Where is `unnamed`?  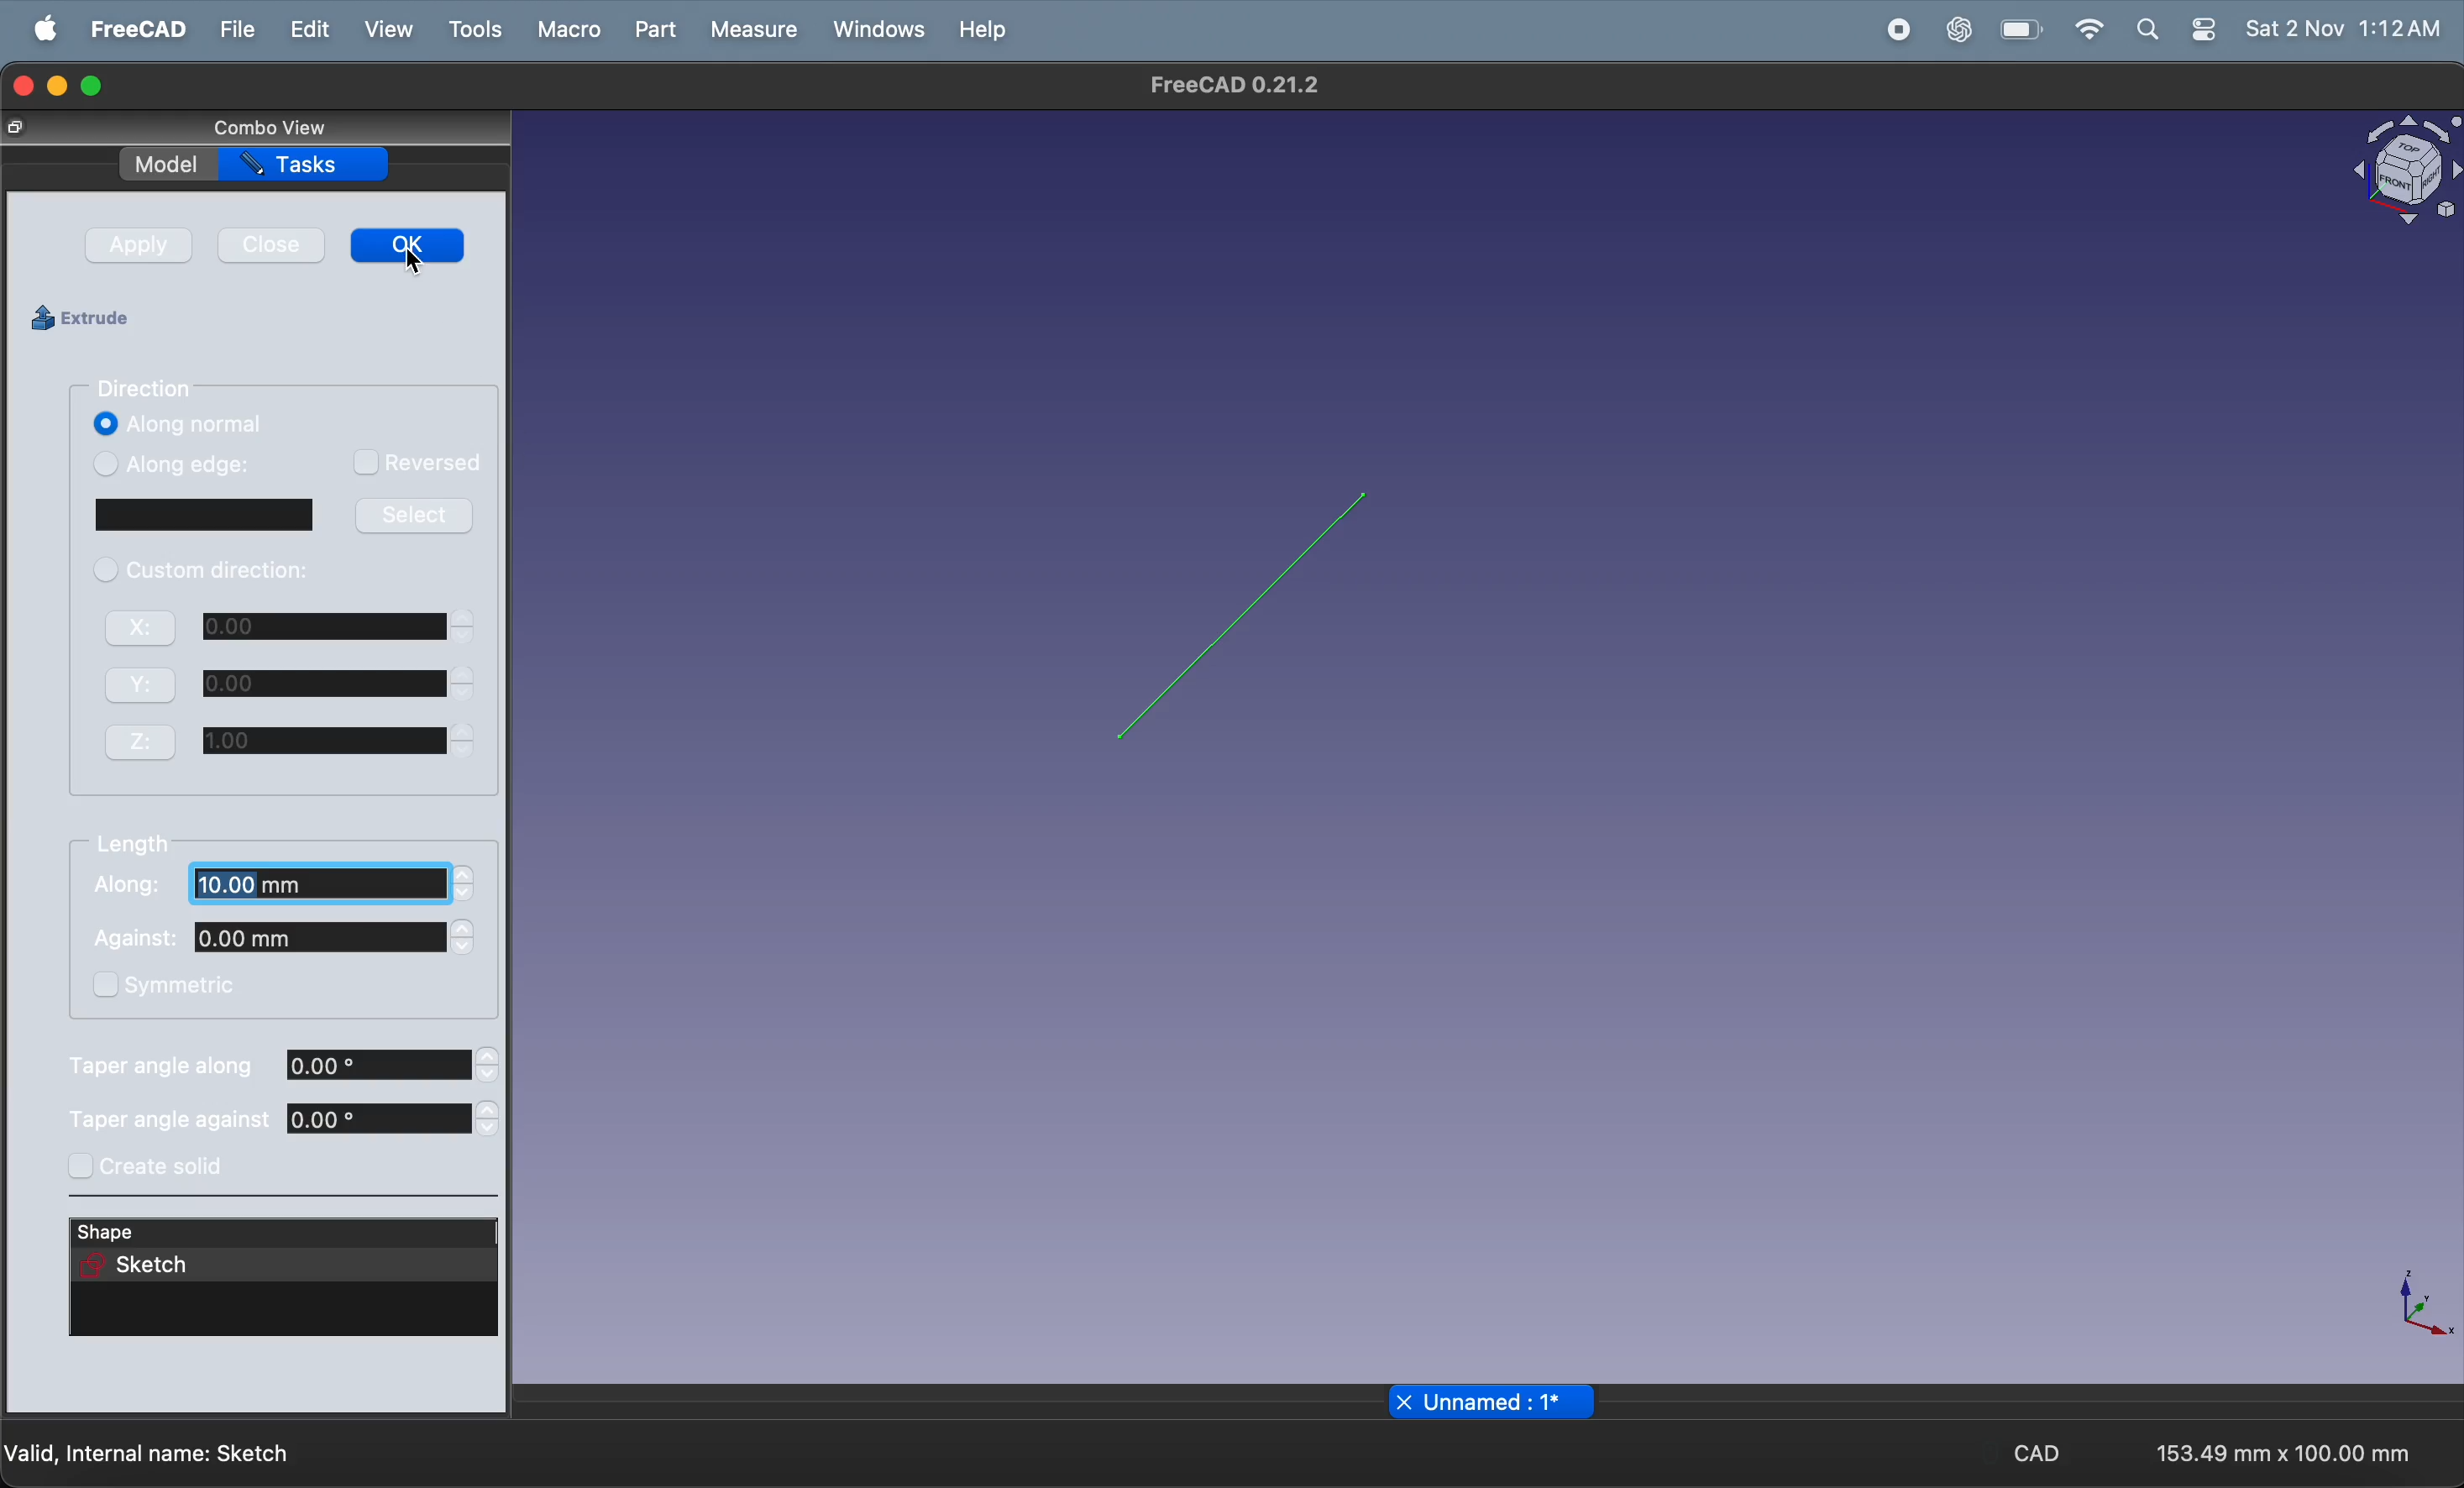 unnamed is located at coordinates (1489, 1401).